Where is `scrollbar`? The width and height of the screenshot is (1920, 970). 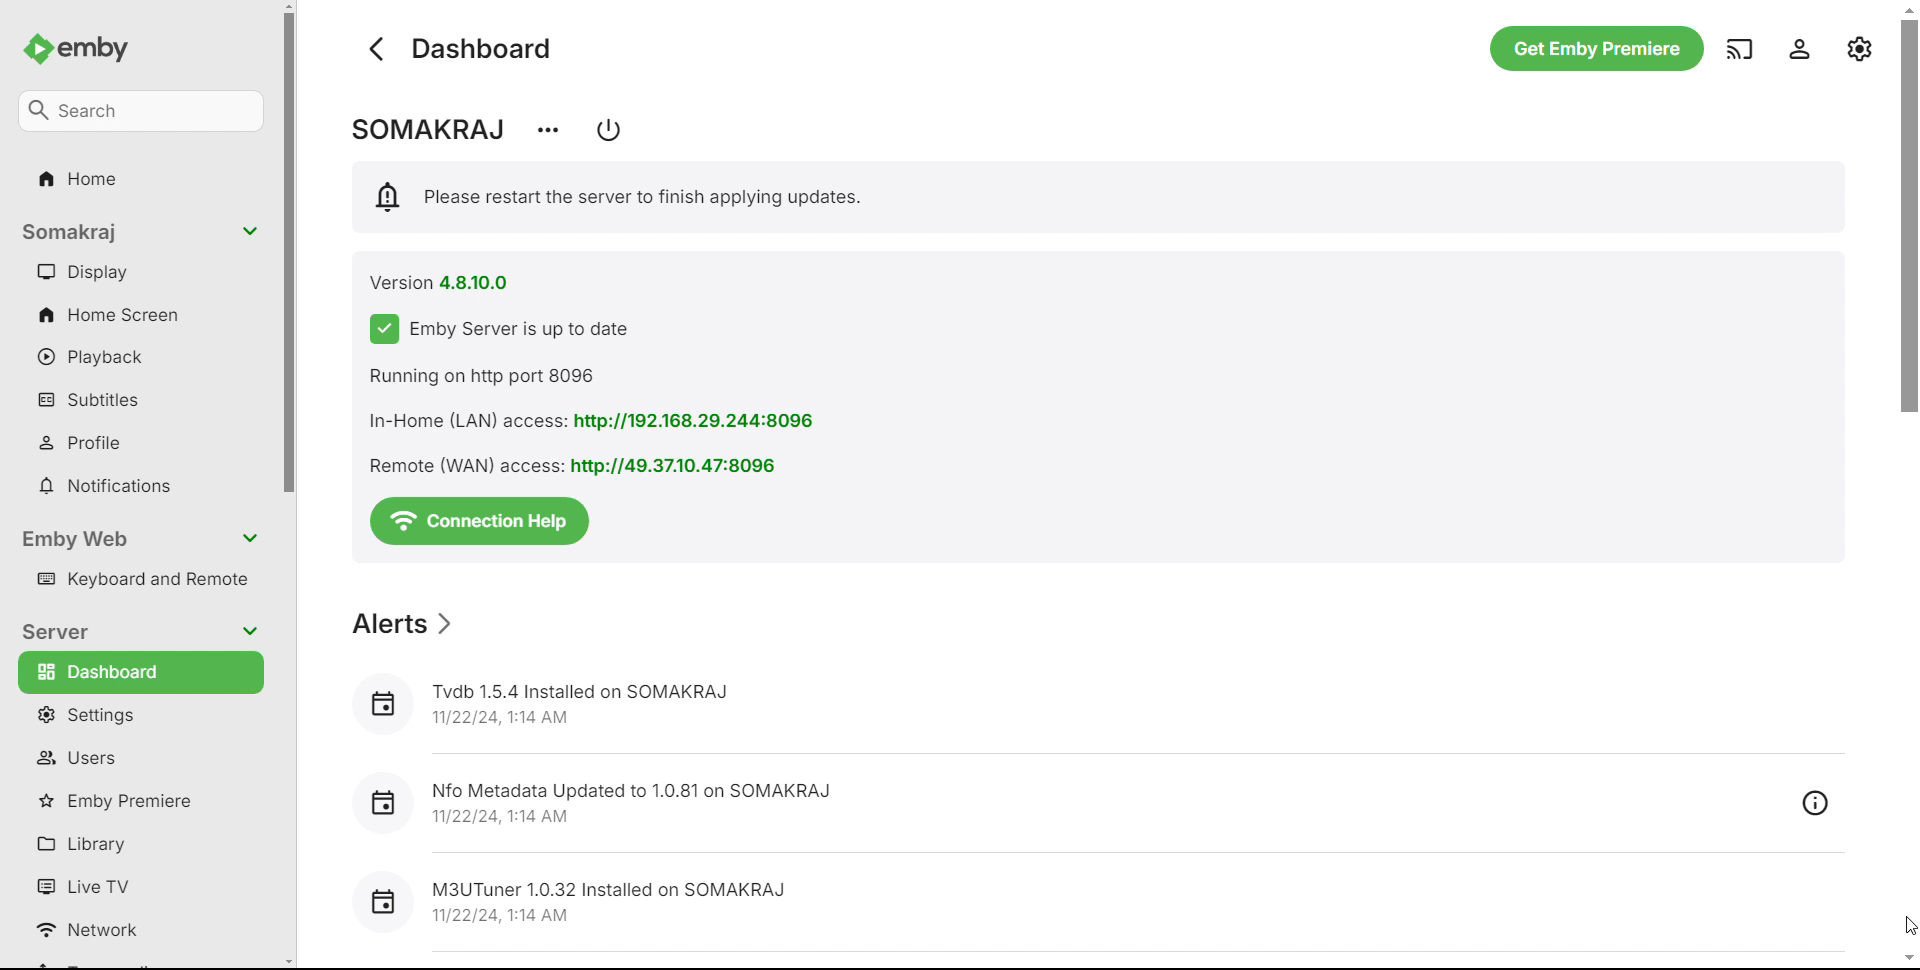 scrollbar is located at coordinates (1912, 483).